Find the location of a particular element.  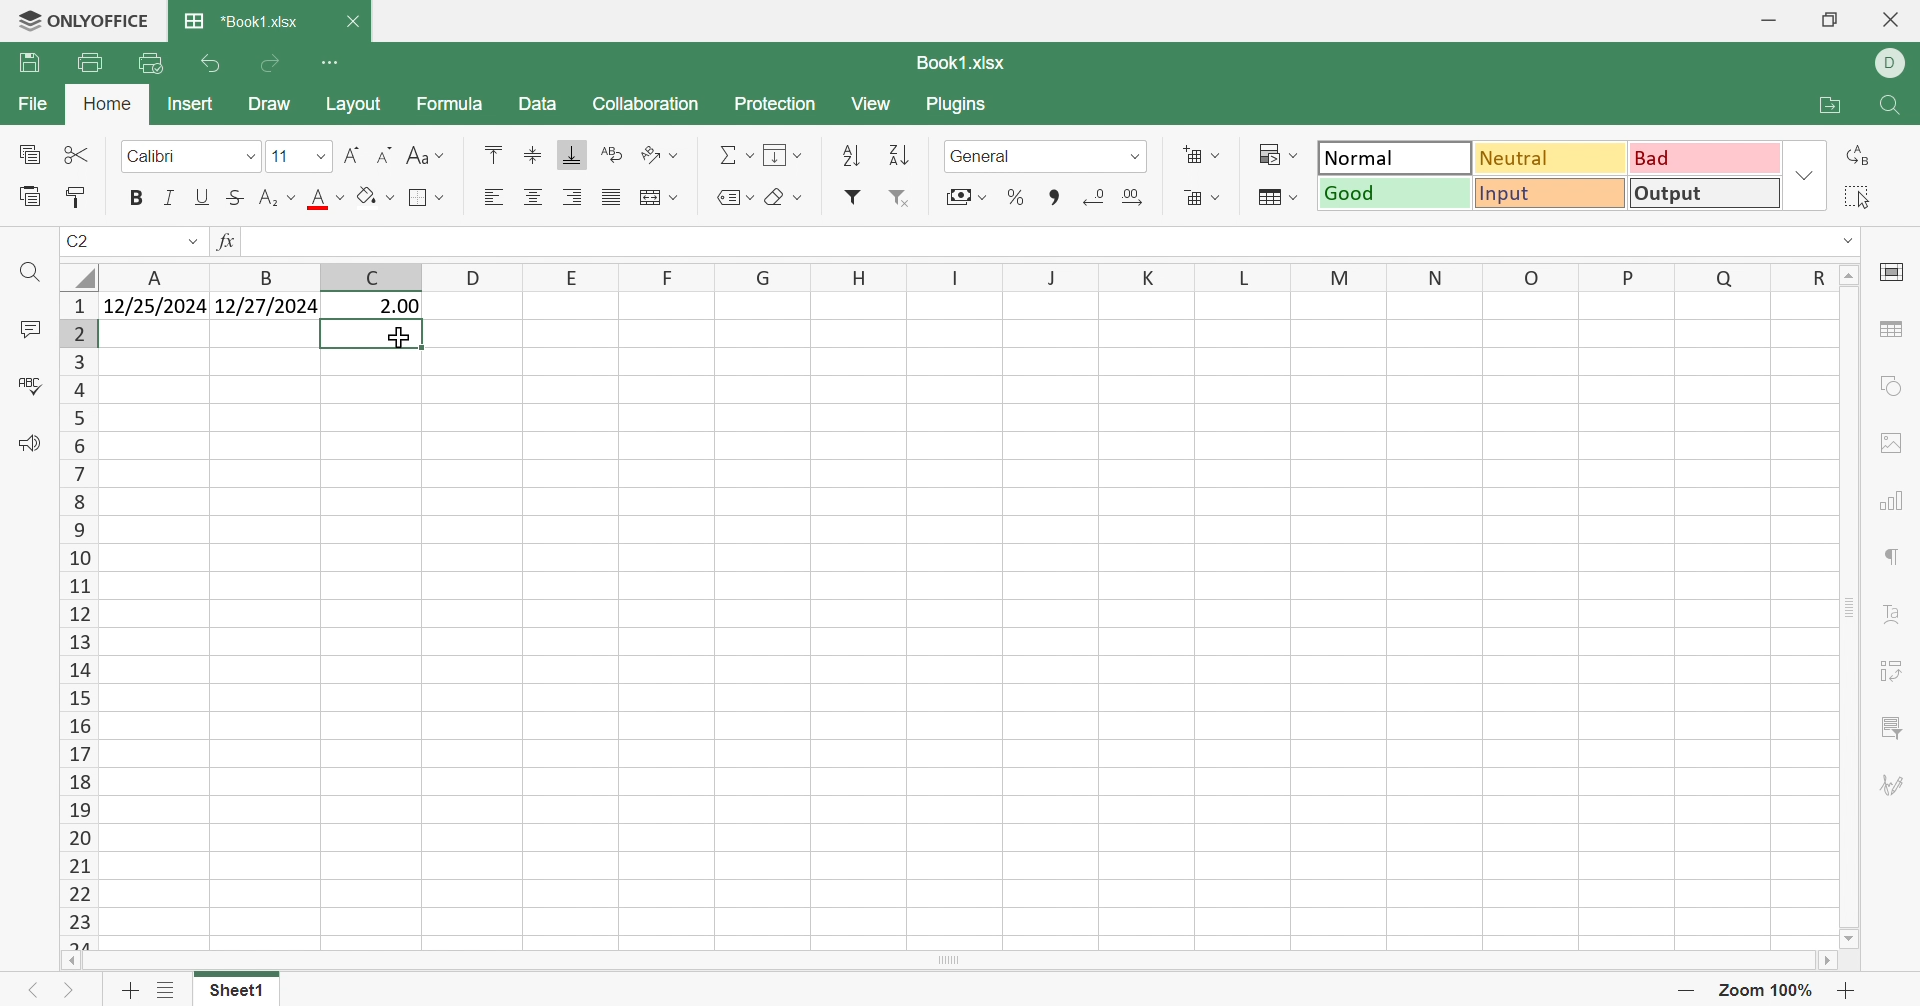

File is located at coordinates (35, 104).